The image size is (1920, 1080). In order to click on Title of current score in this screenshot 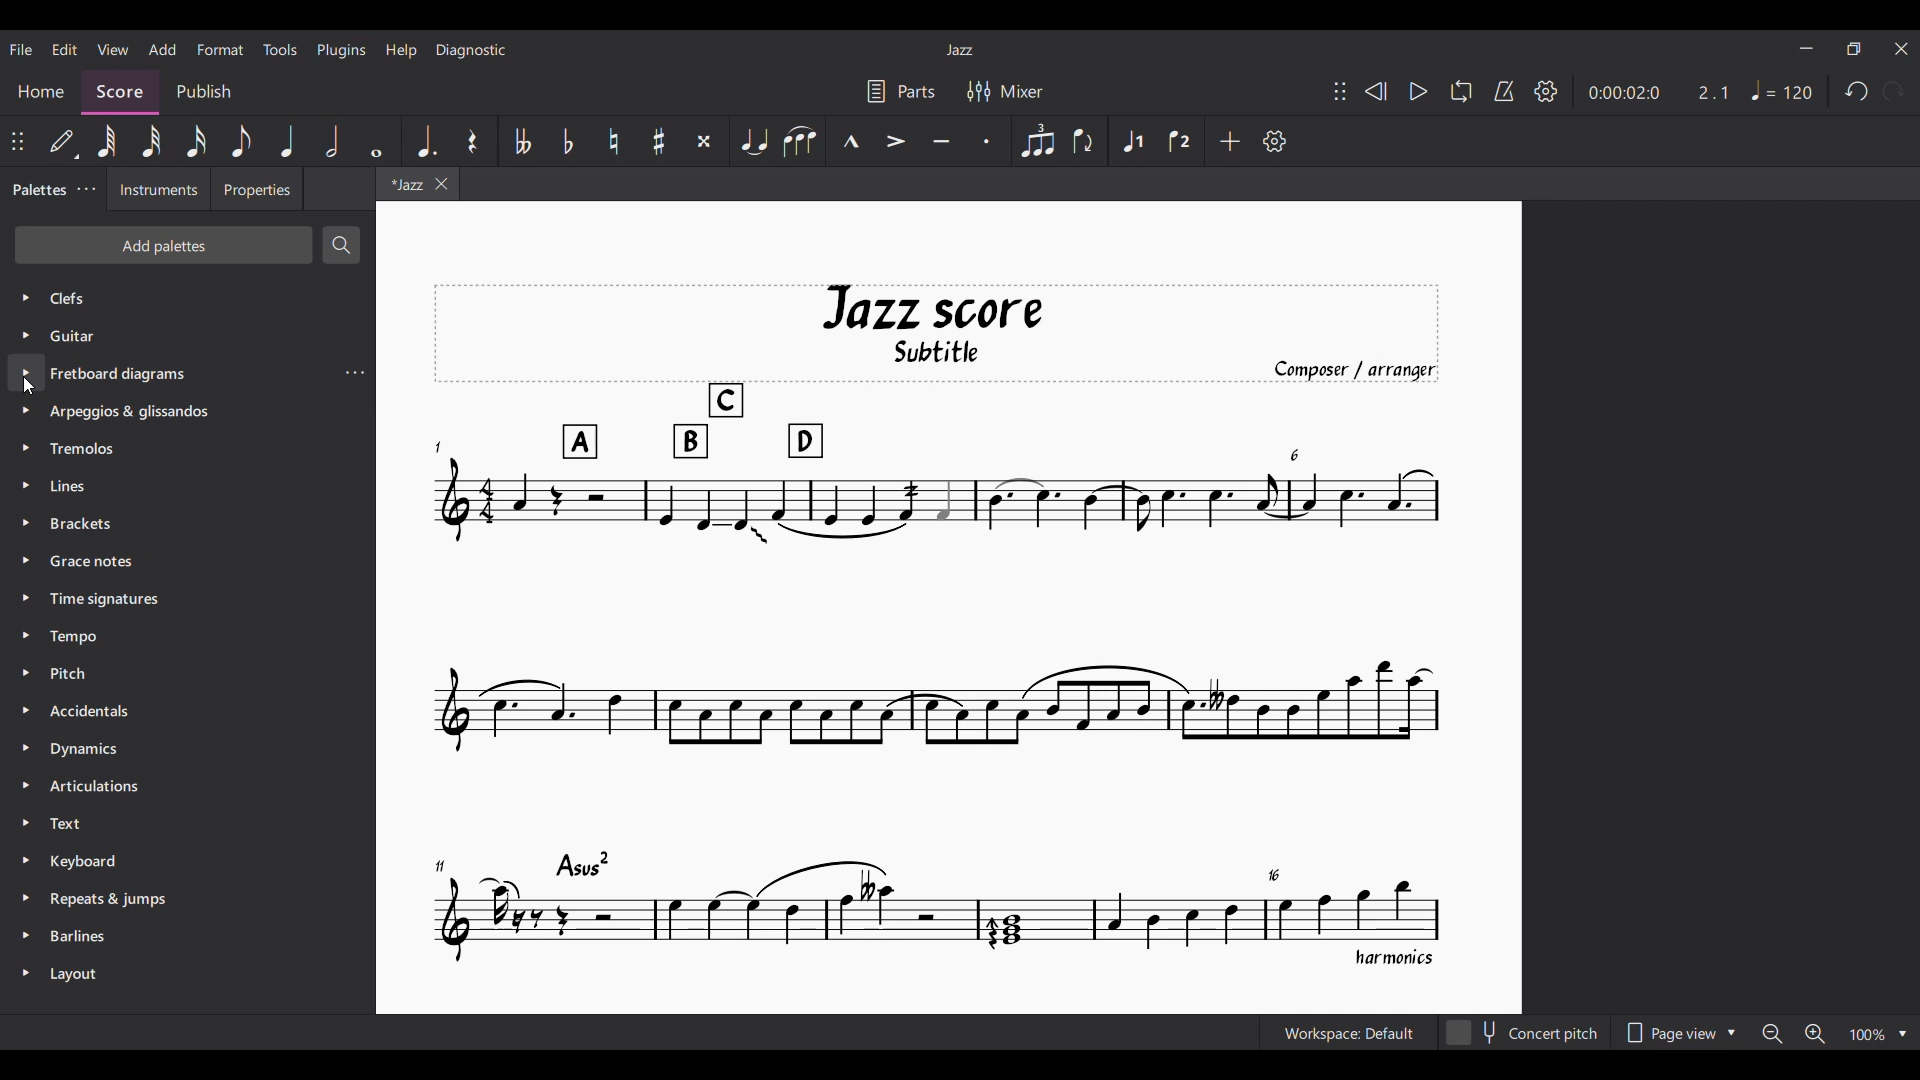, I will do `click(959, 50)`.